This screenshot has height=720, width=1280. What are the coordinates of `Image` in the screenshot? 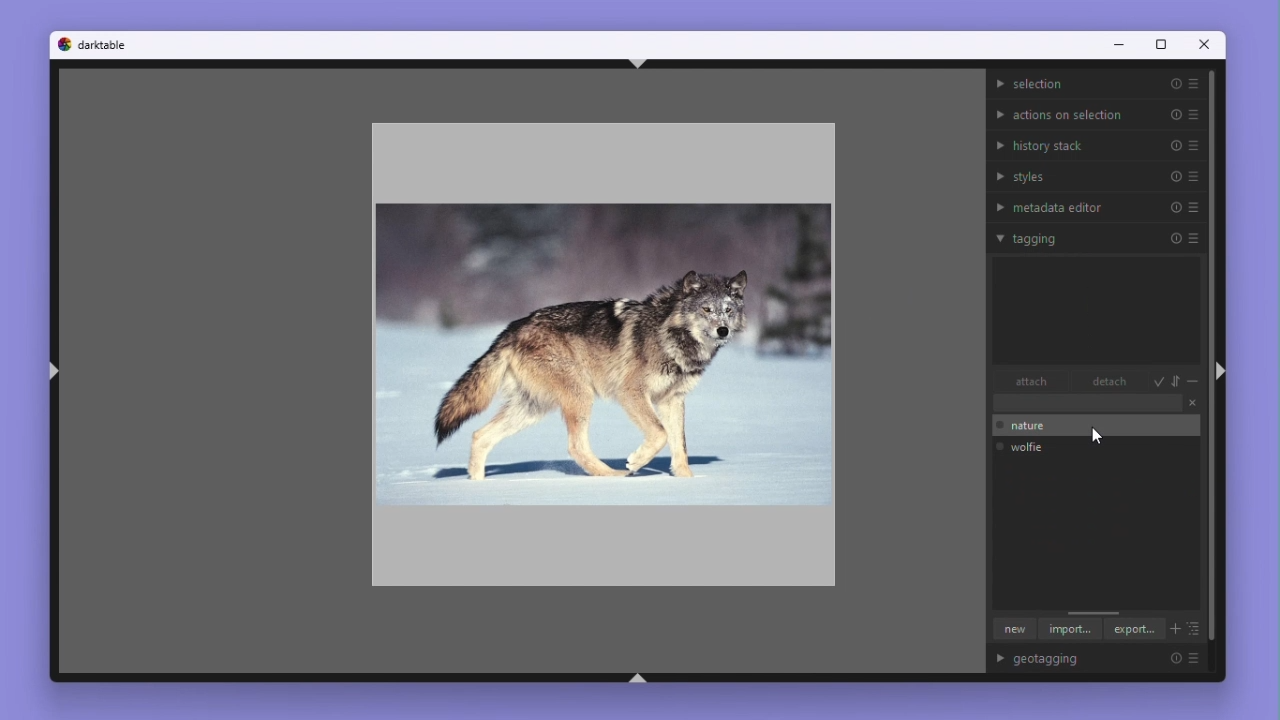 It's located at (599, 348).